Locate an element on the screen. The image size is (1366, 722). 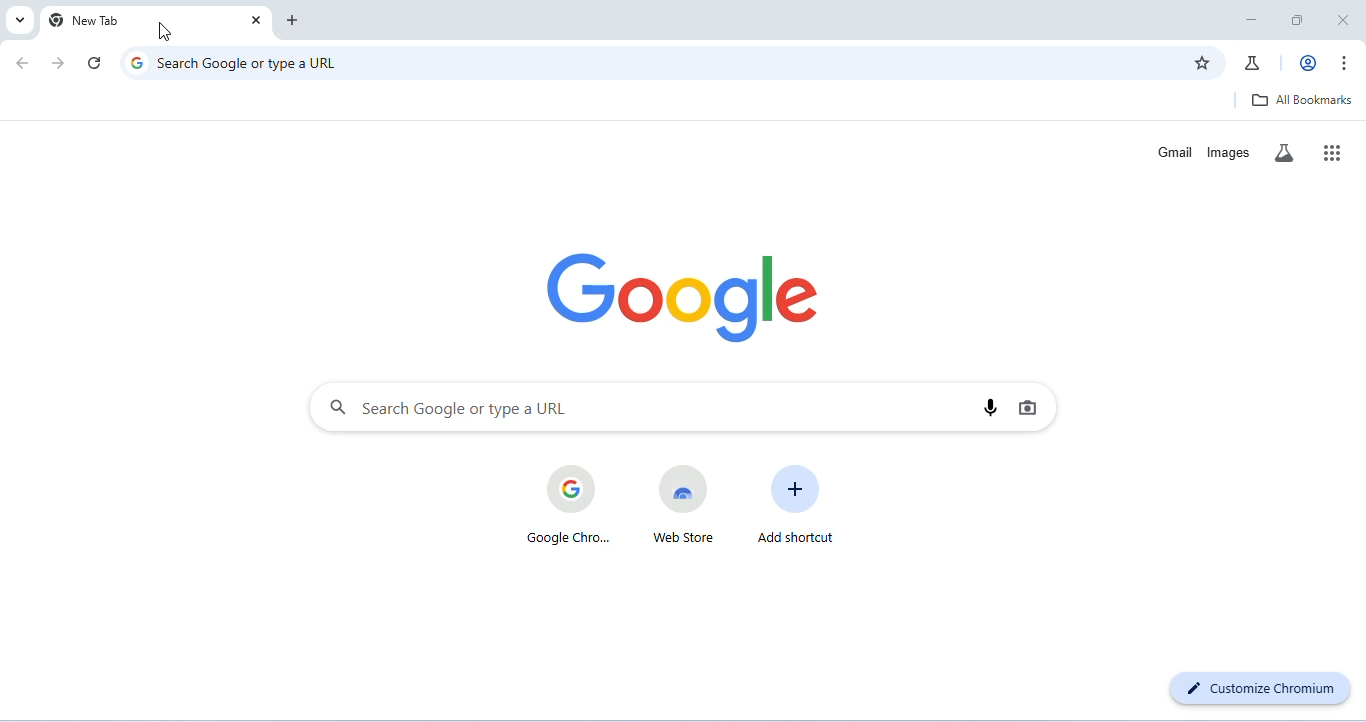
new tab is located at coordinates (88, 21).